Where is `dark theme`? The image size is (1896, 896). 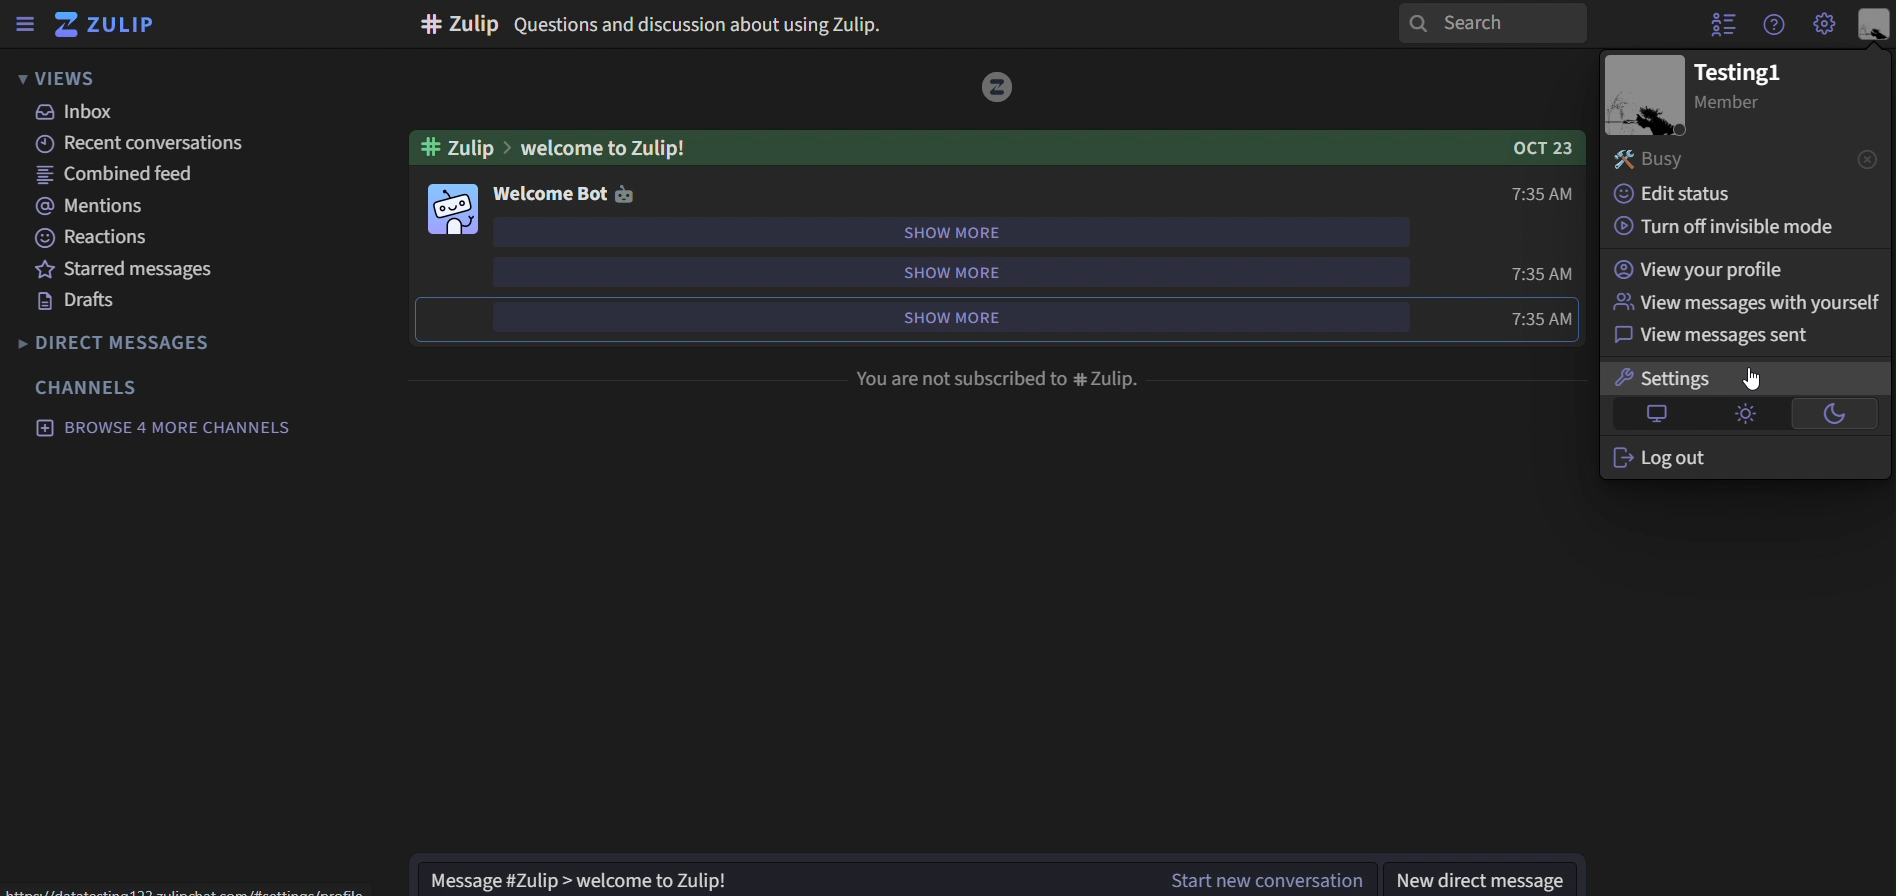
dark theme is located at coordinates (1831, 413).